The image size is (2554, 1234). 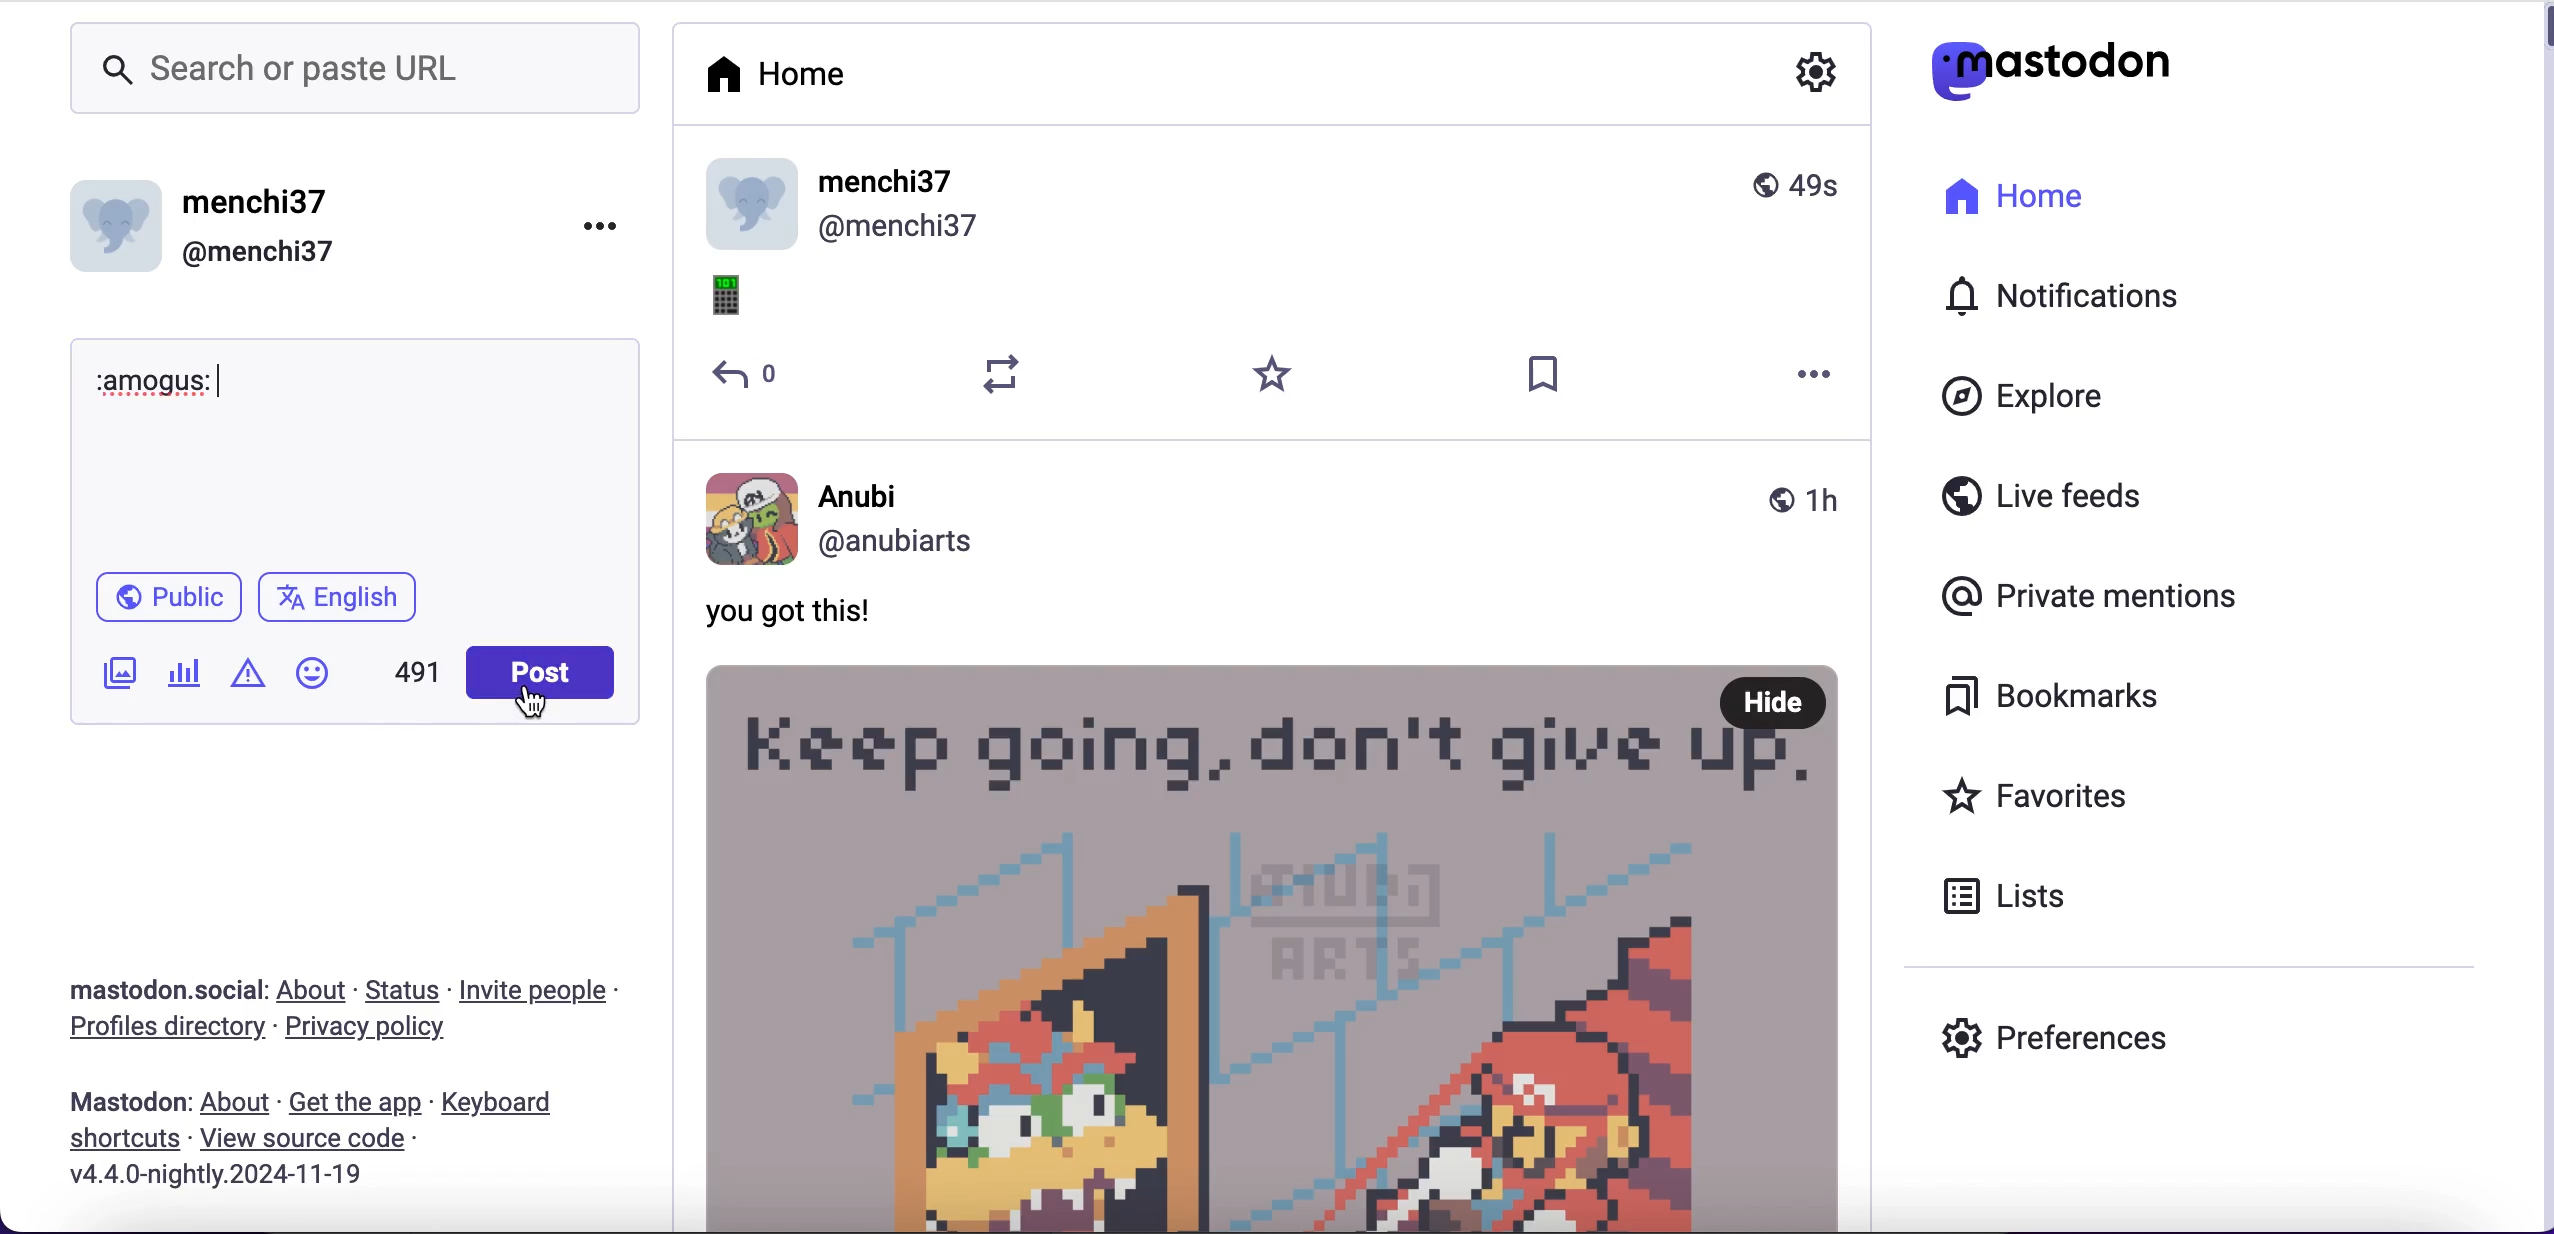 I want to click on invite people, so click(x=549, y=991).